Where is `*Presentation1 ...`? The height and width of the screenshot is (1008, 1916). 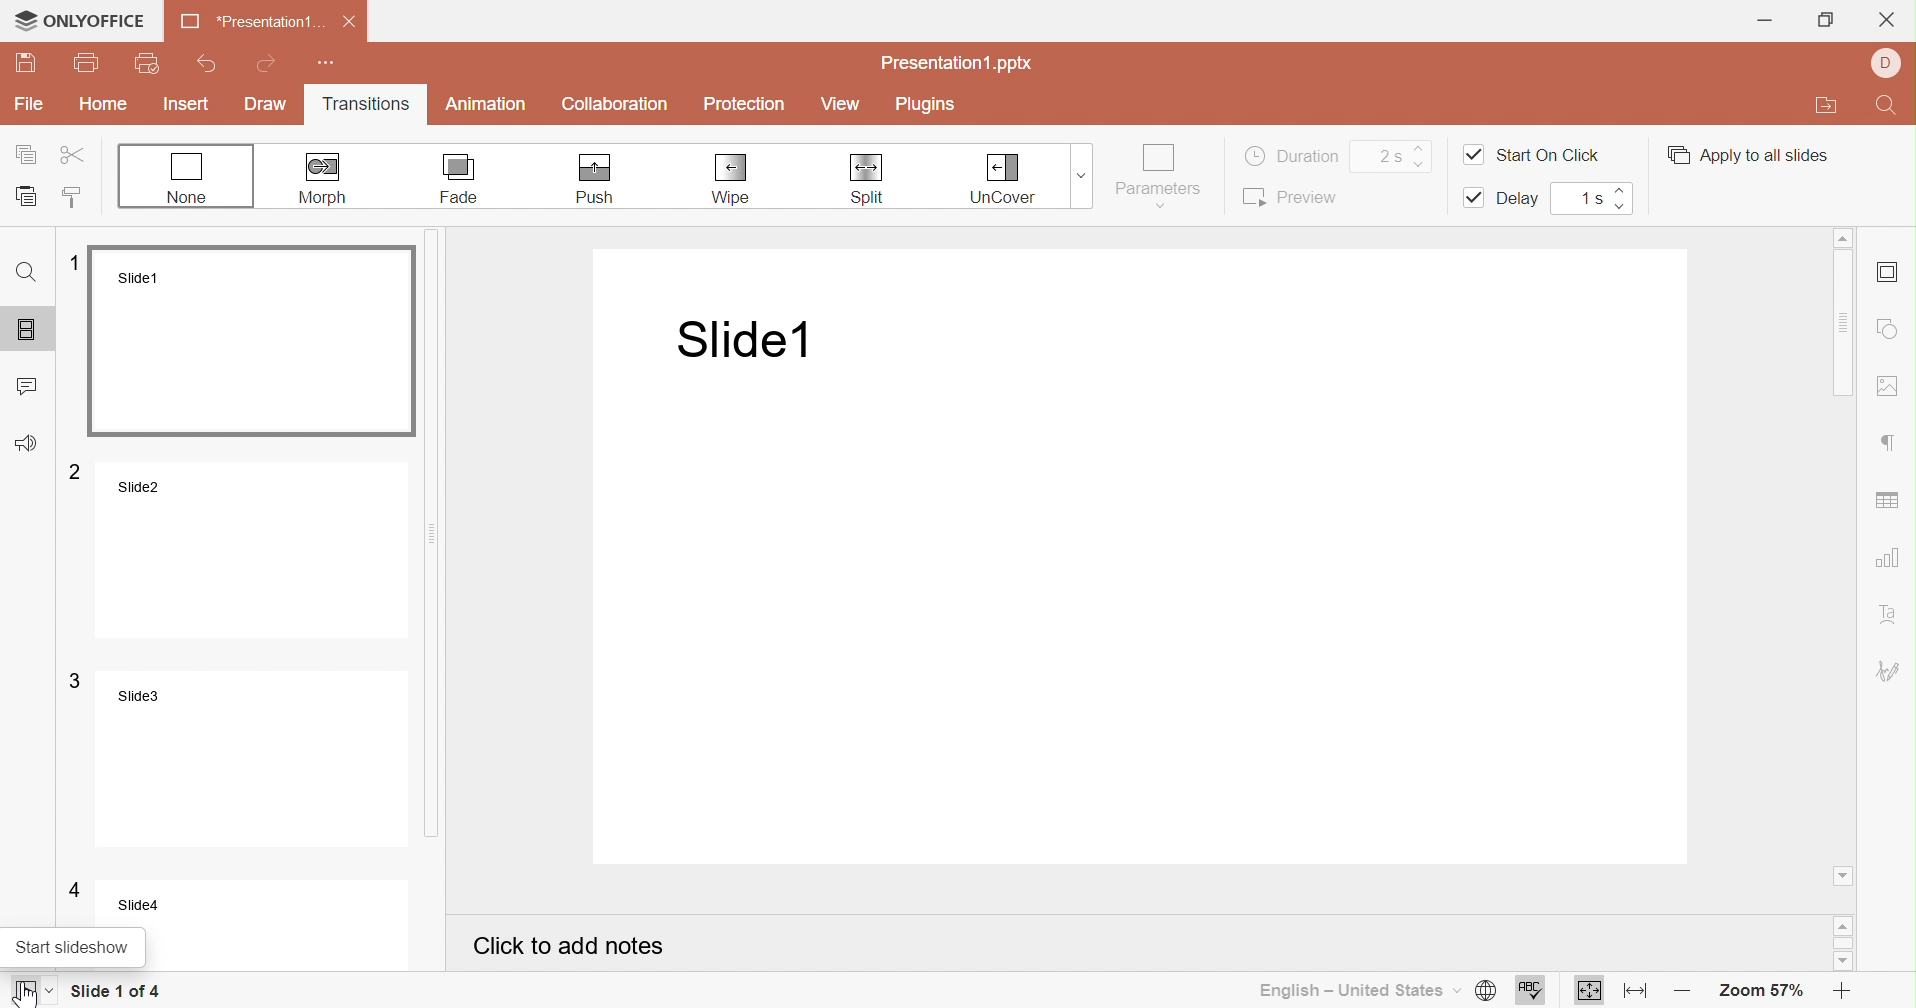
*Presentation1 ... is located at coordinates (252, 22).